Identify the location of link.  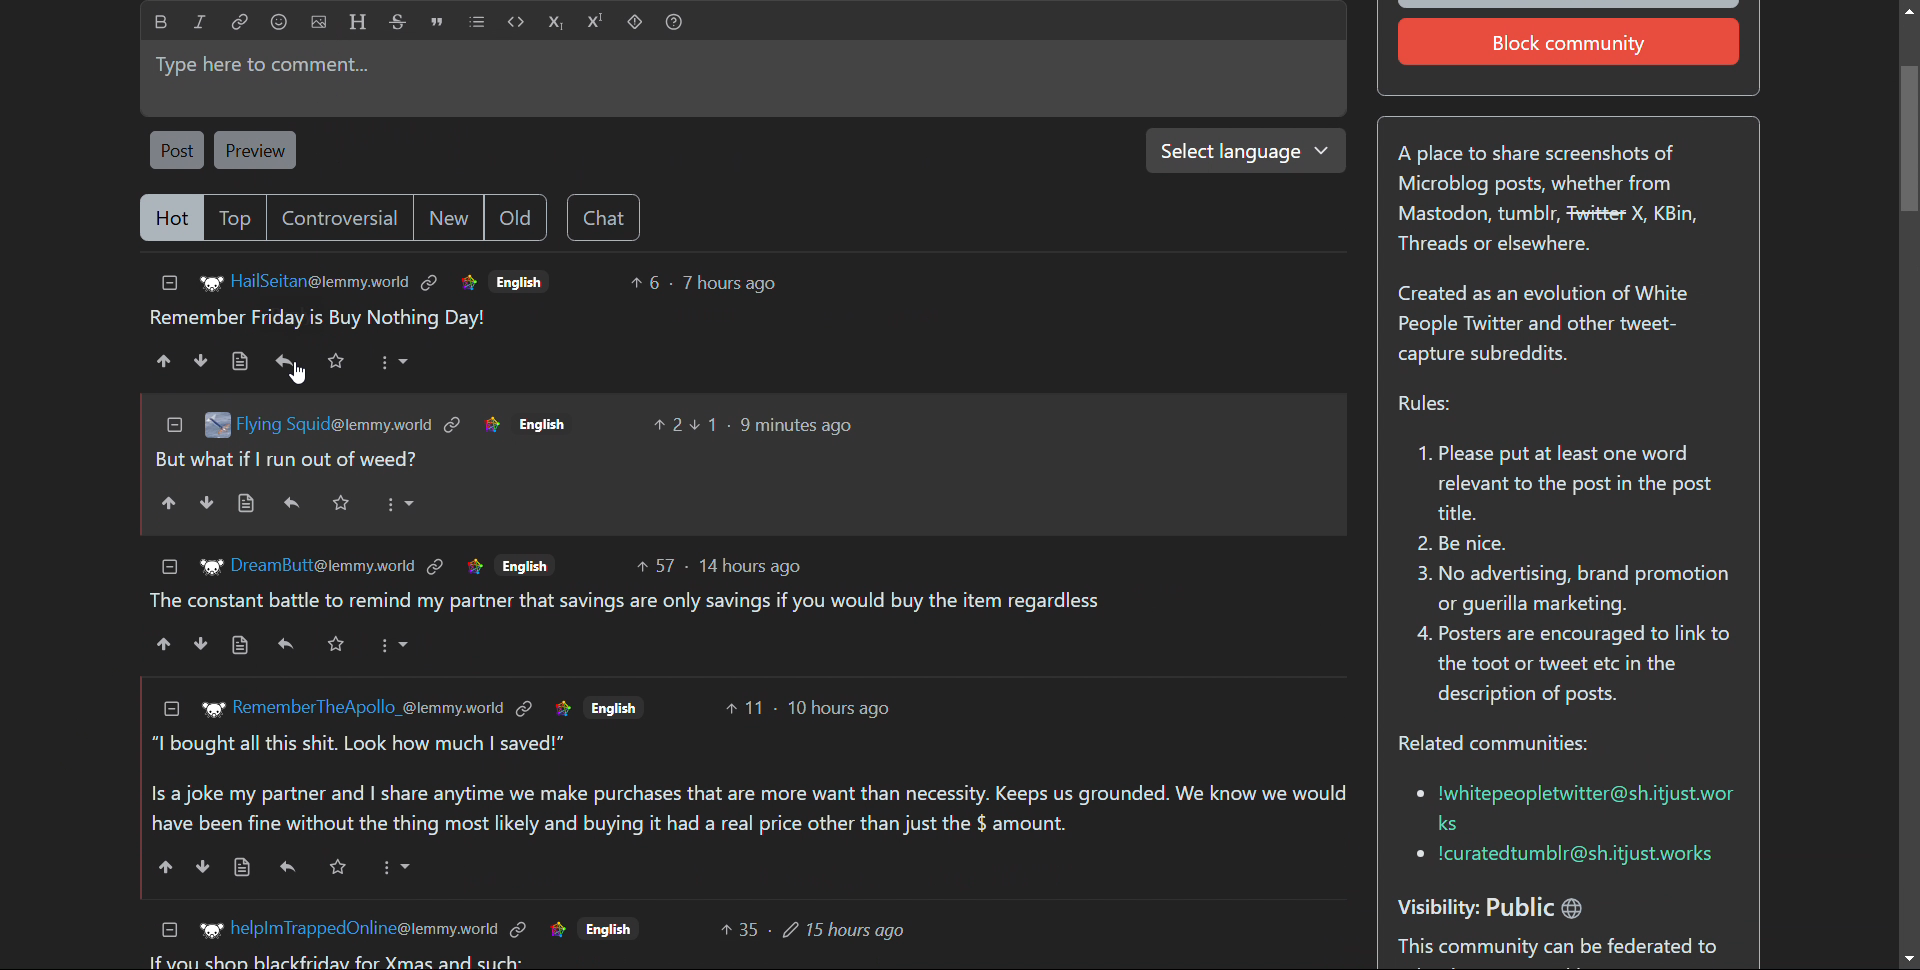
(431, 283).